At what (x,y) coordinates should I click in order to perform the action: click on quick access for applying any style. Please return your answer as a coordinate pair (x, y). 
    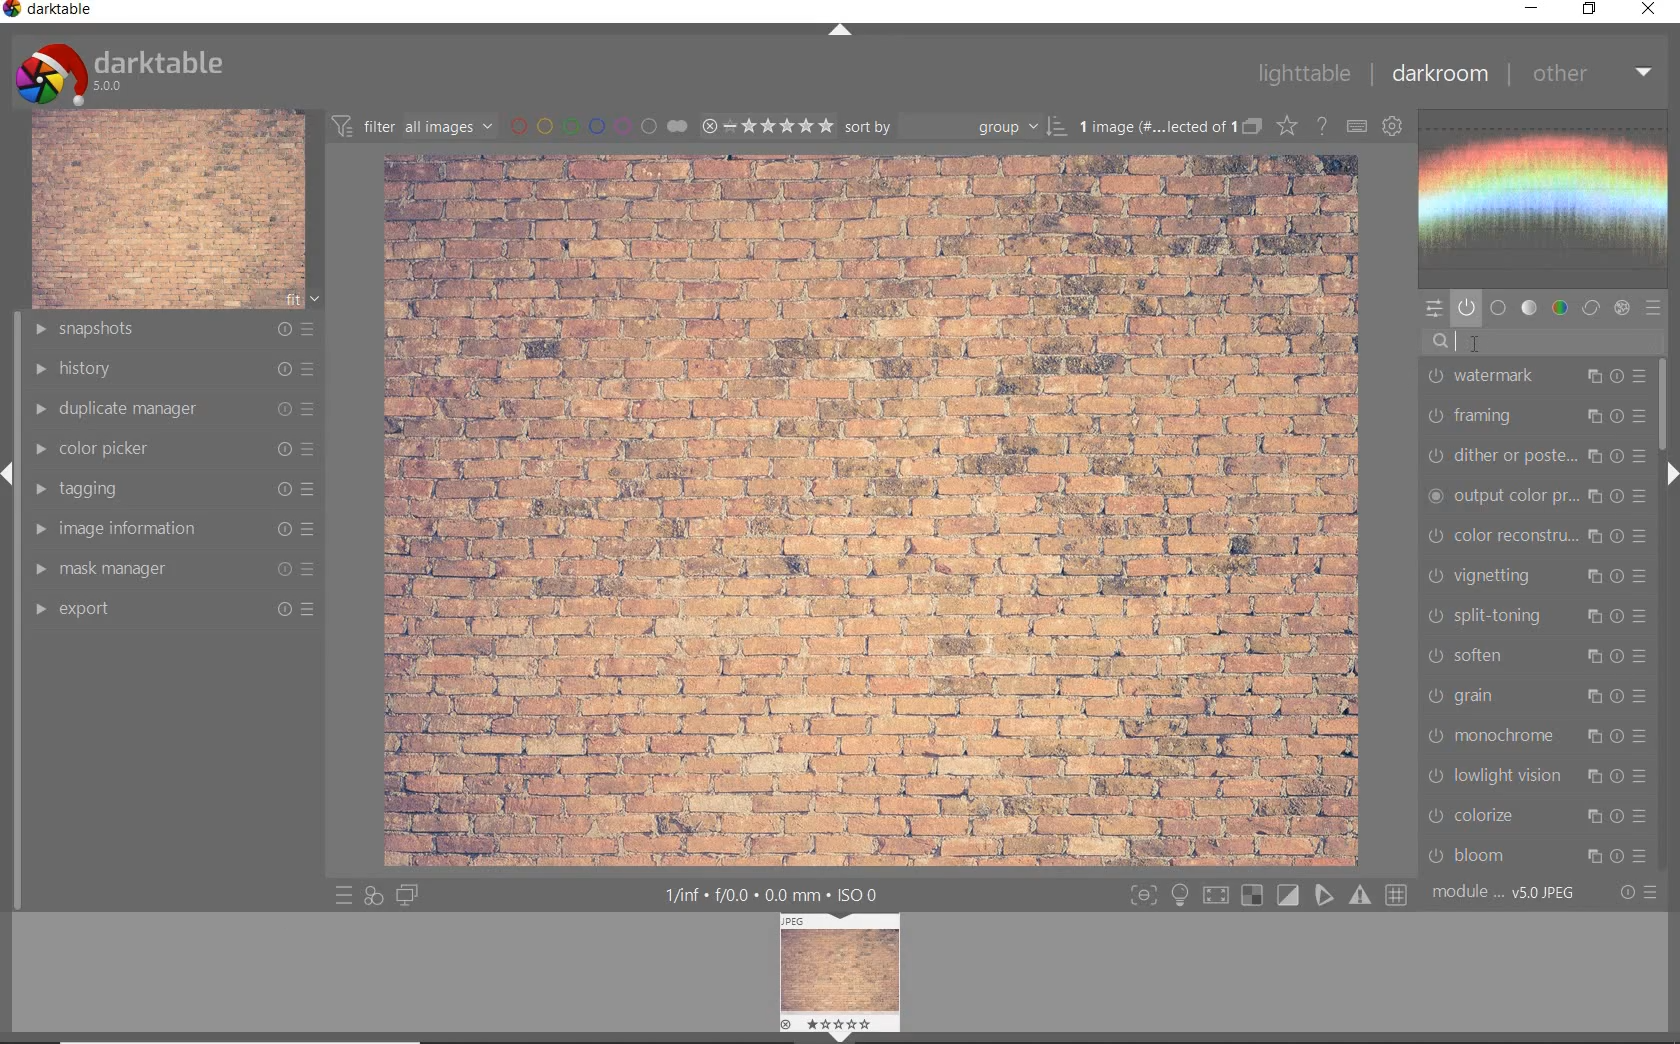
    Looking at the image, I should click on (372, 898).